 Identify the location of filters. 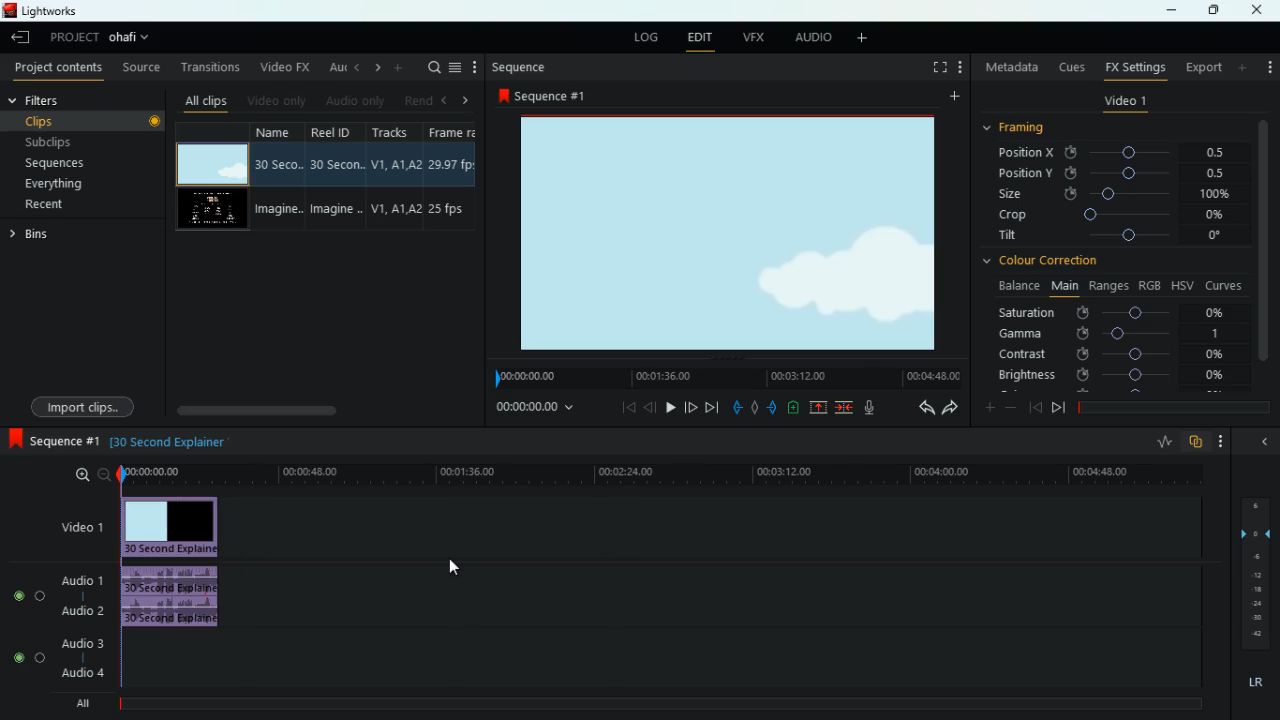
(66, 99).